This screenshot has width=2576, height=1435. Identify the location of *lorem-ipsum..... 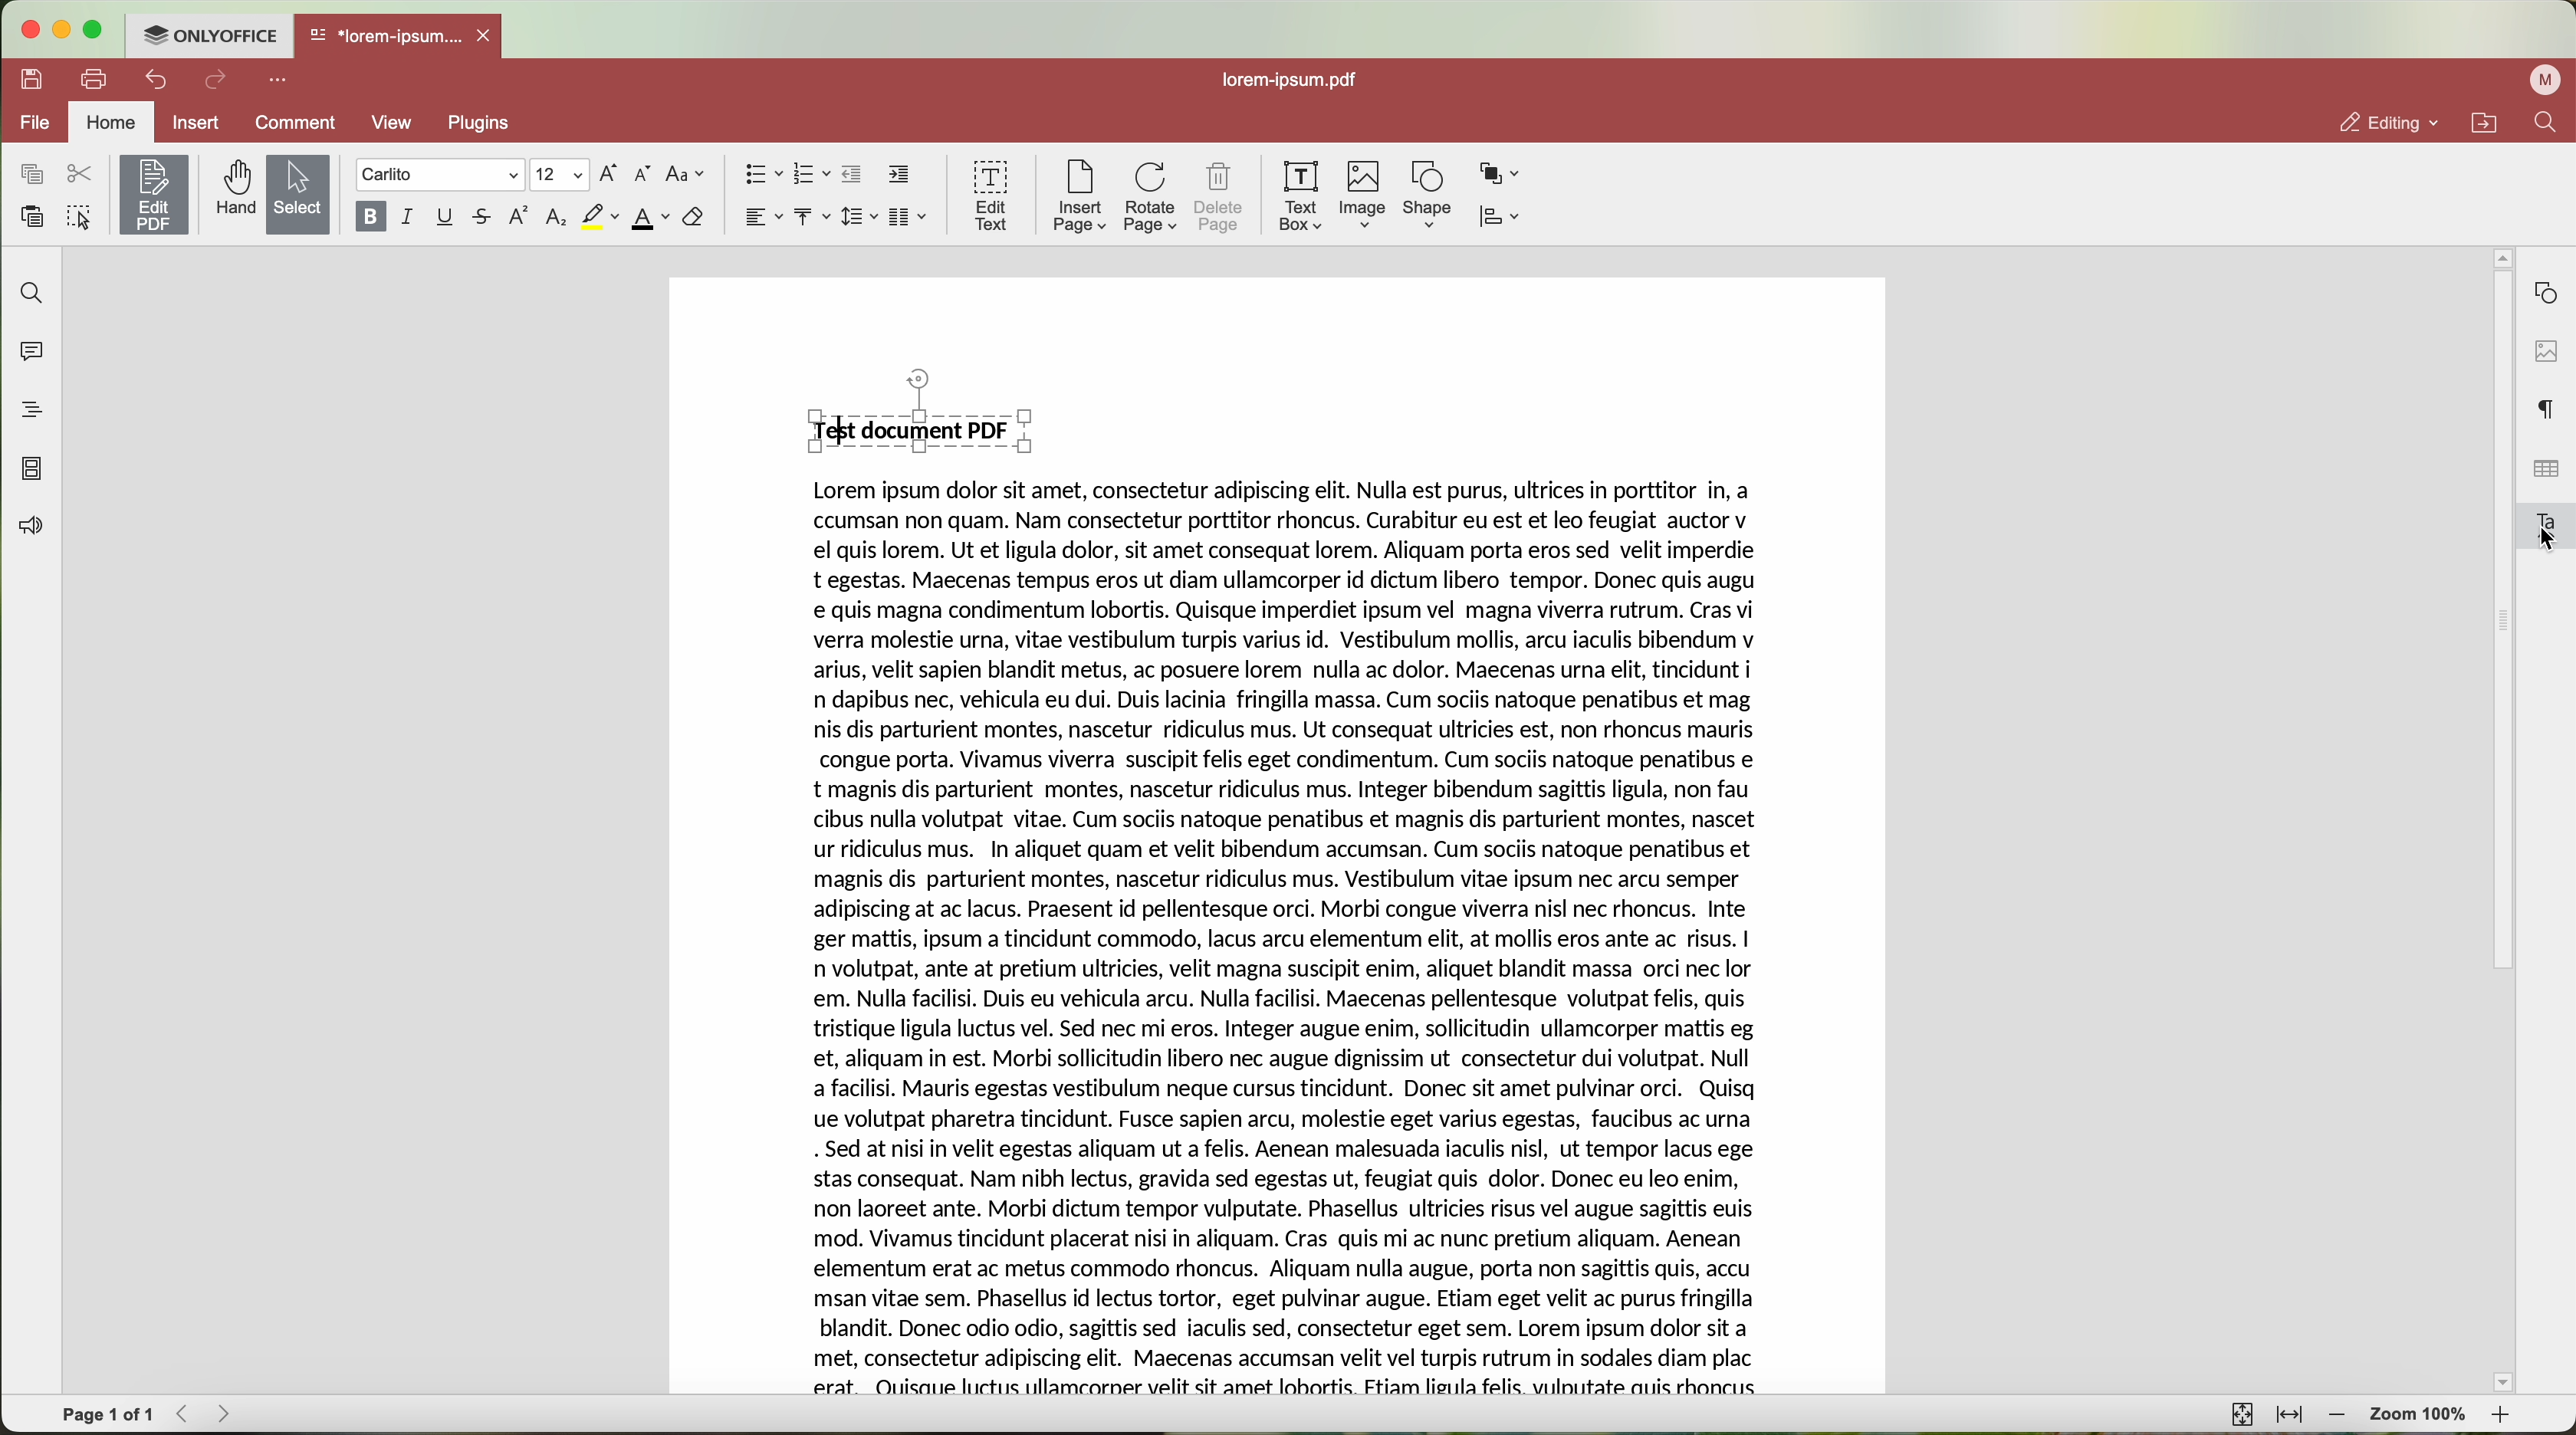
(385, 33).